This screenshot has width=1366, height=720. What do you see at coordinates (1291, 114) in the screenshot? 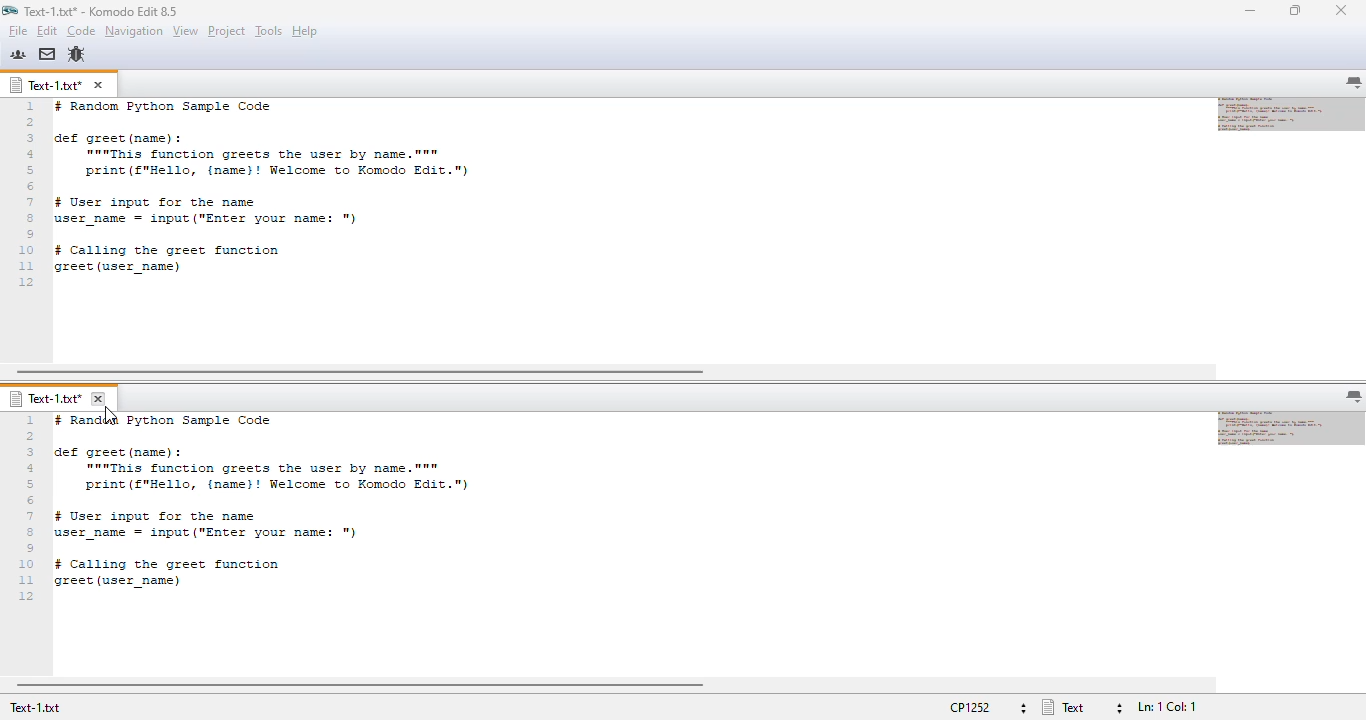
I see `minimap` at bounding box center [1291, 114].